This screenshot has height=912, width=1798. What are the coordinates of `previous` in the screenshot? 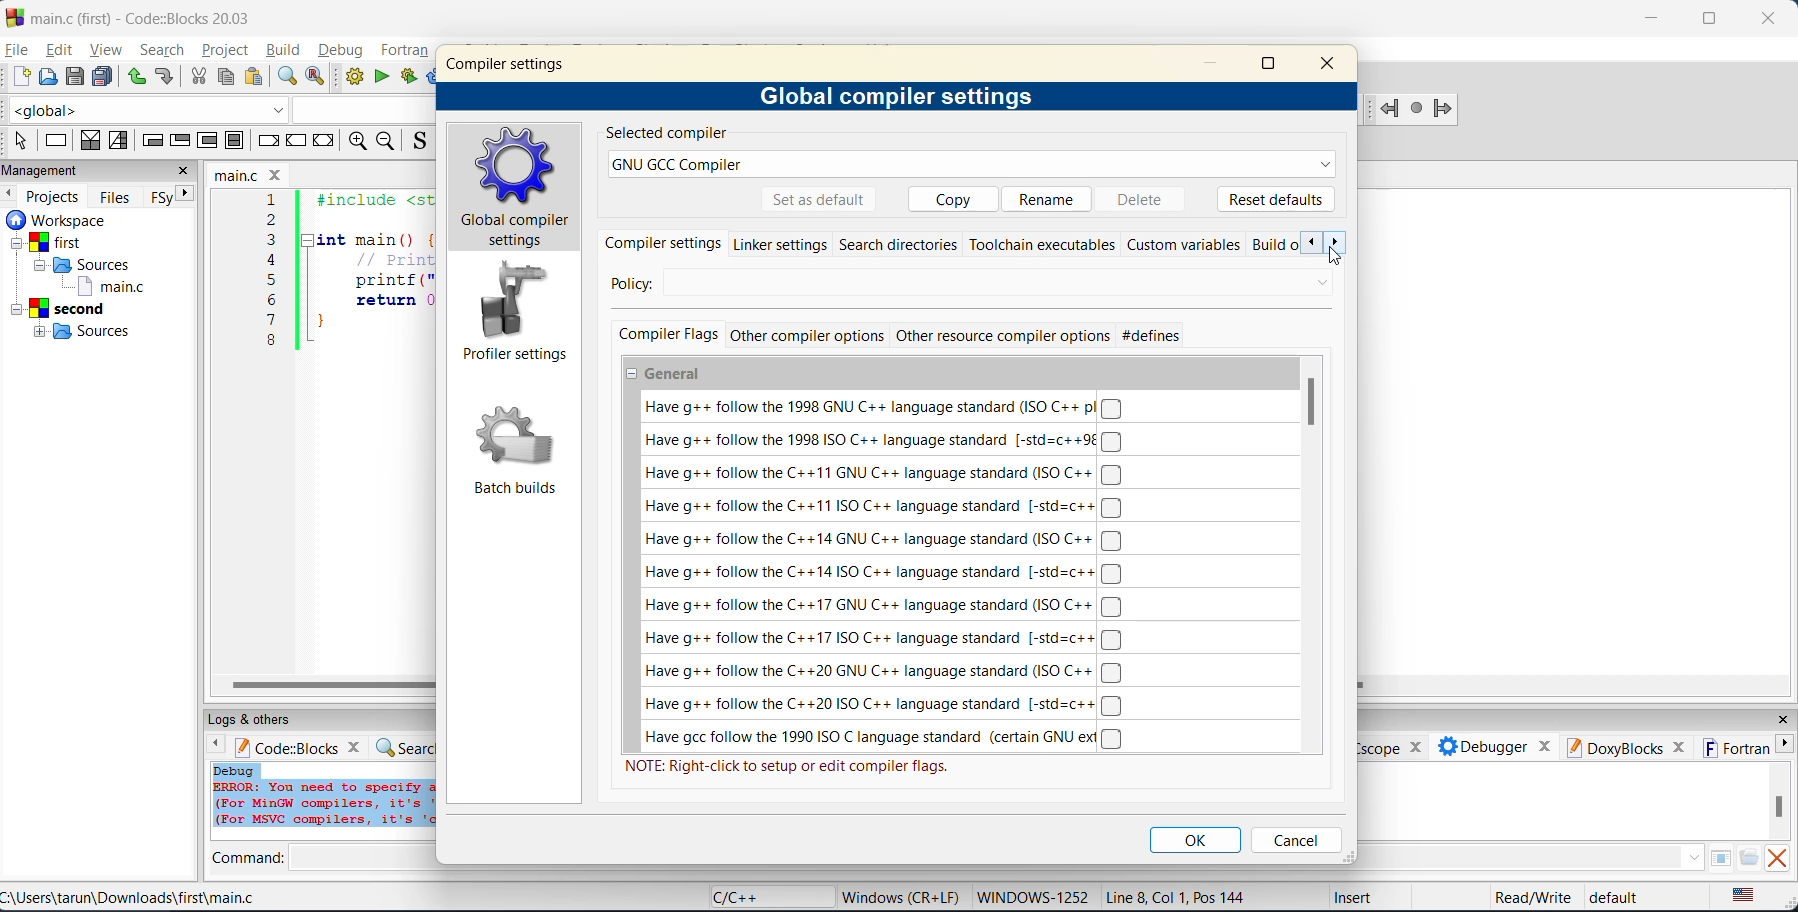 It's located at (11, 194).